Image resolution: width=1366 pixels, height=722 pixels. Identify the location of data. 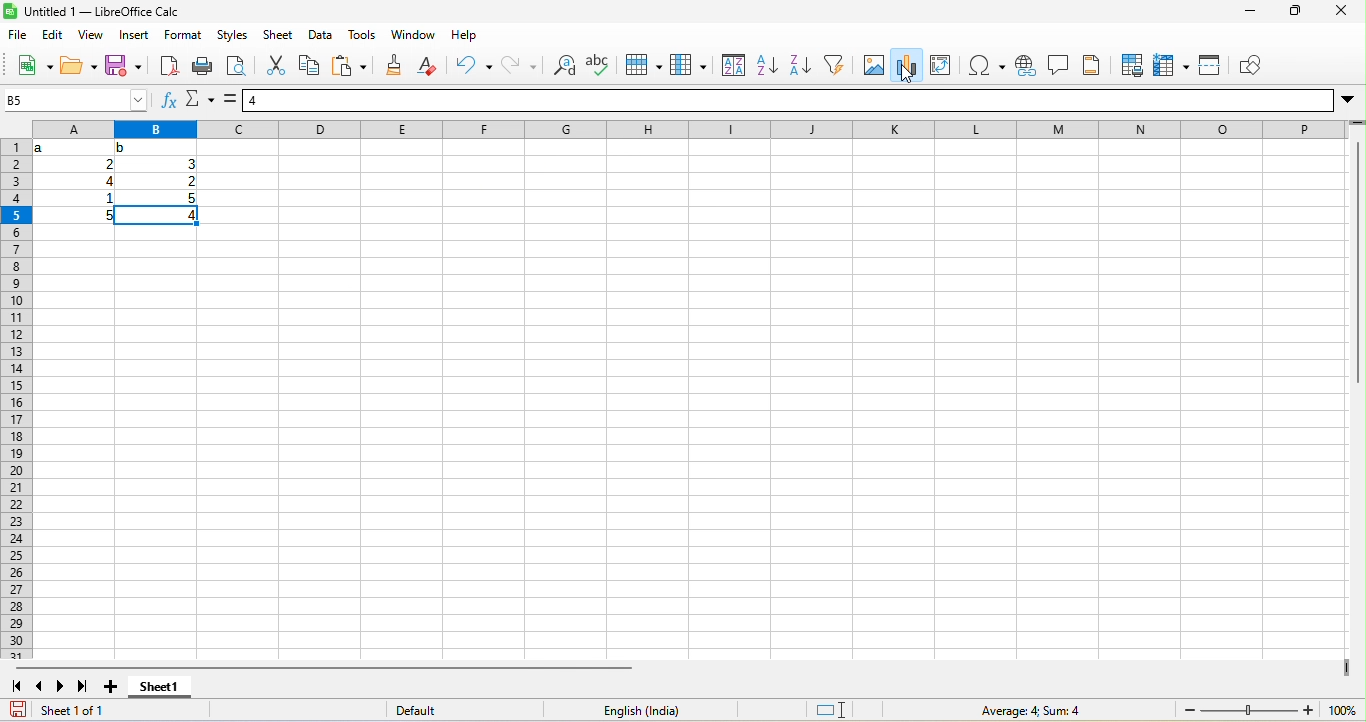
(321, 35).